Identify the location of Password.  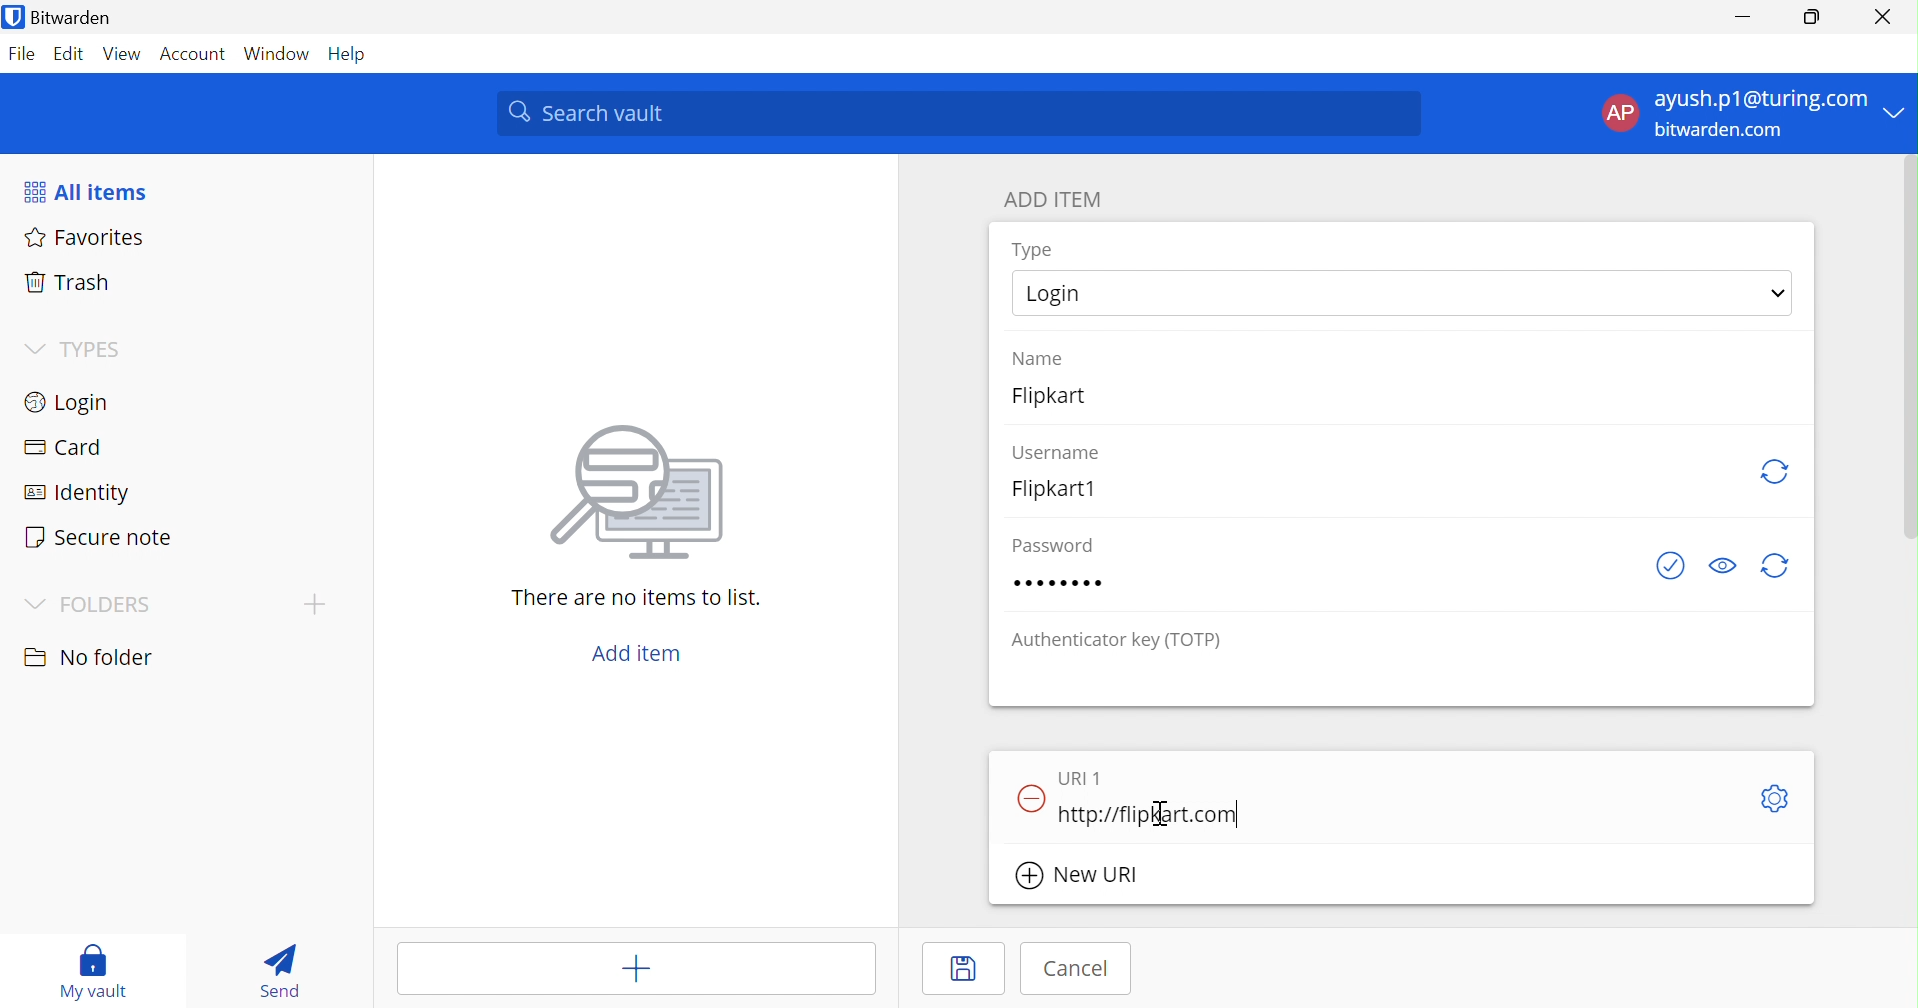
(1063, 584).